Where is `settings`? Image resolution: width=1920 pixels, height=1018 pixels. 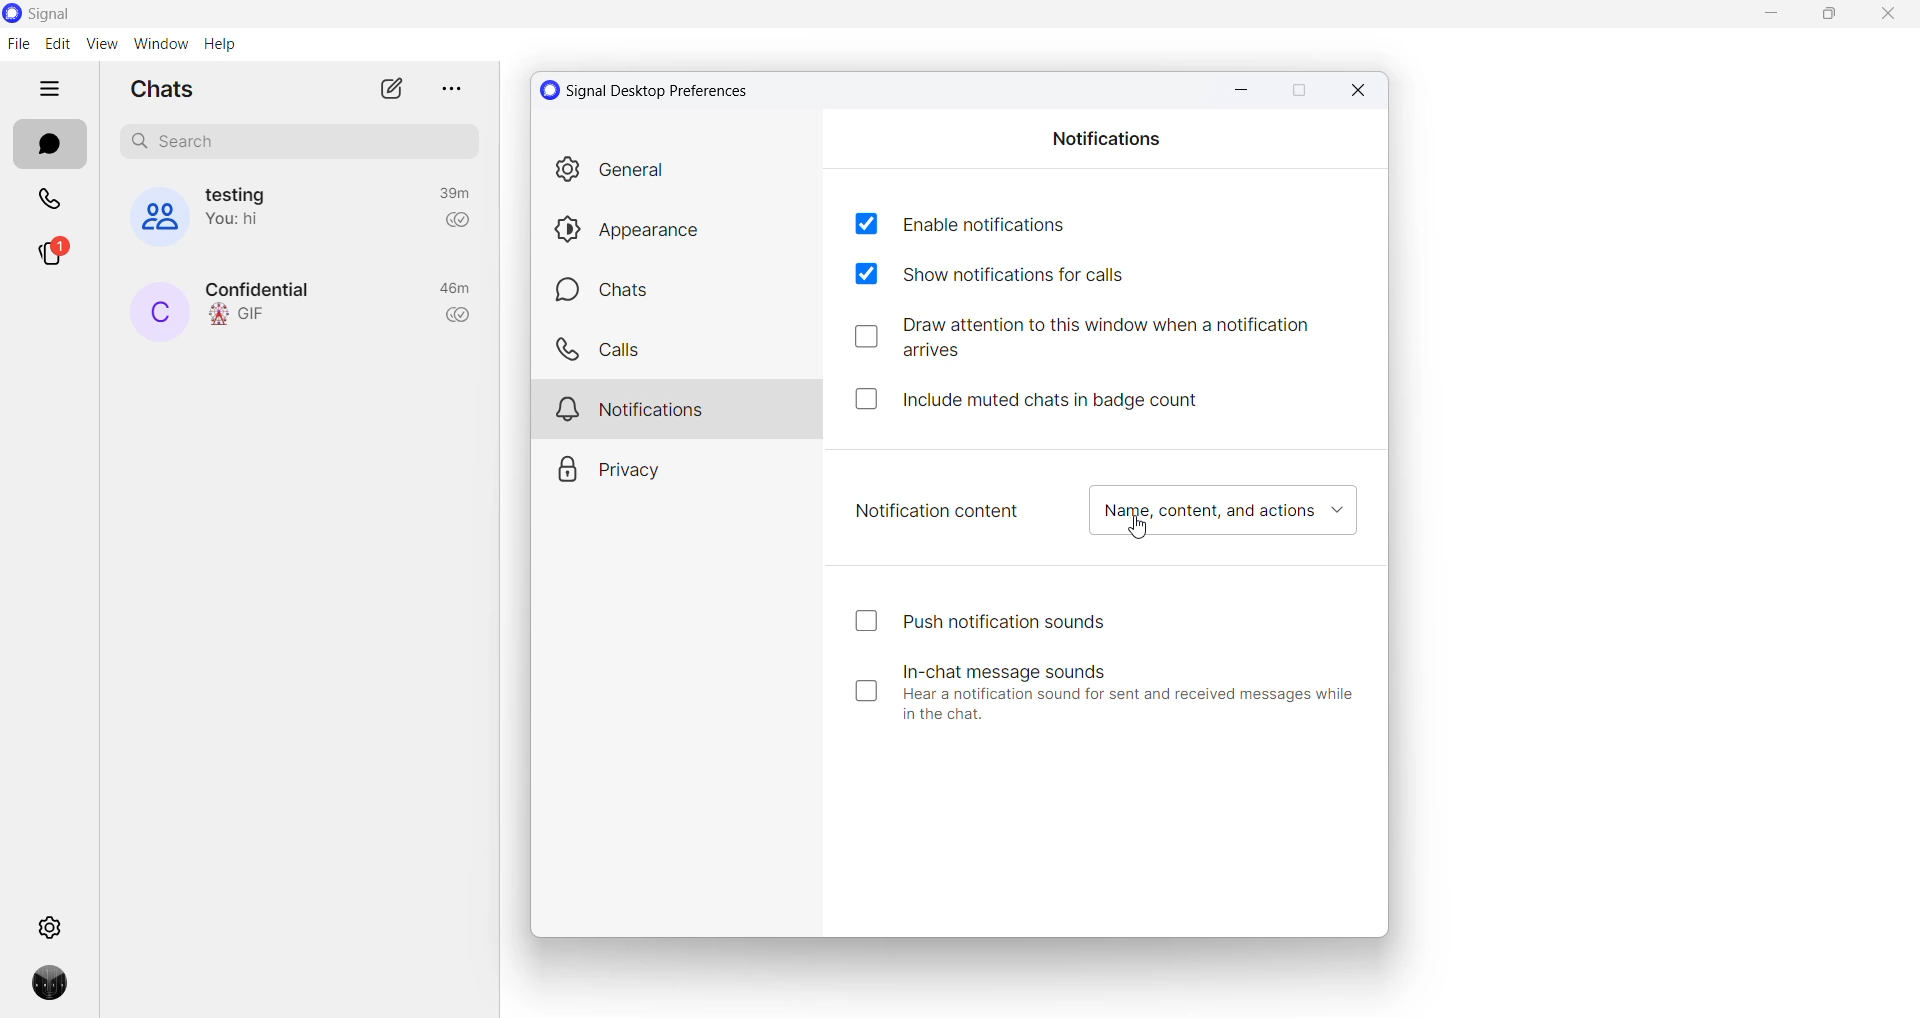 settings is located at coordinates (49, 926).